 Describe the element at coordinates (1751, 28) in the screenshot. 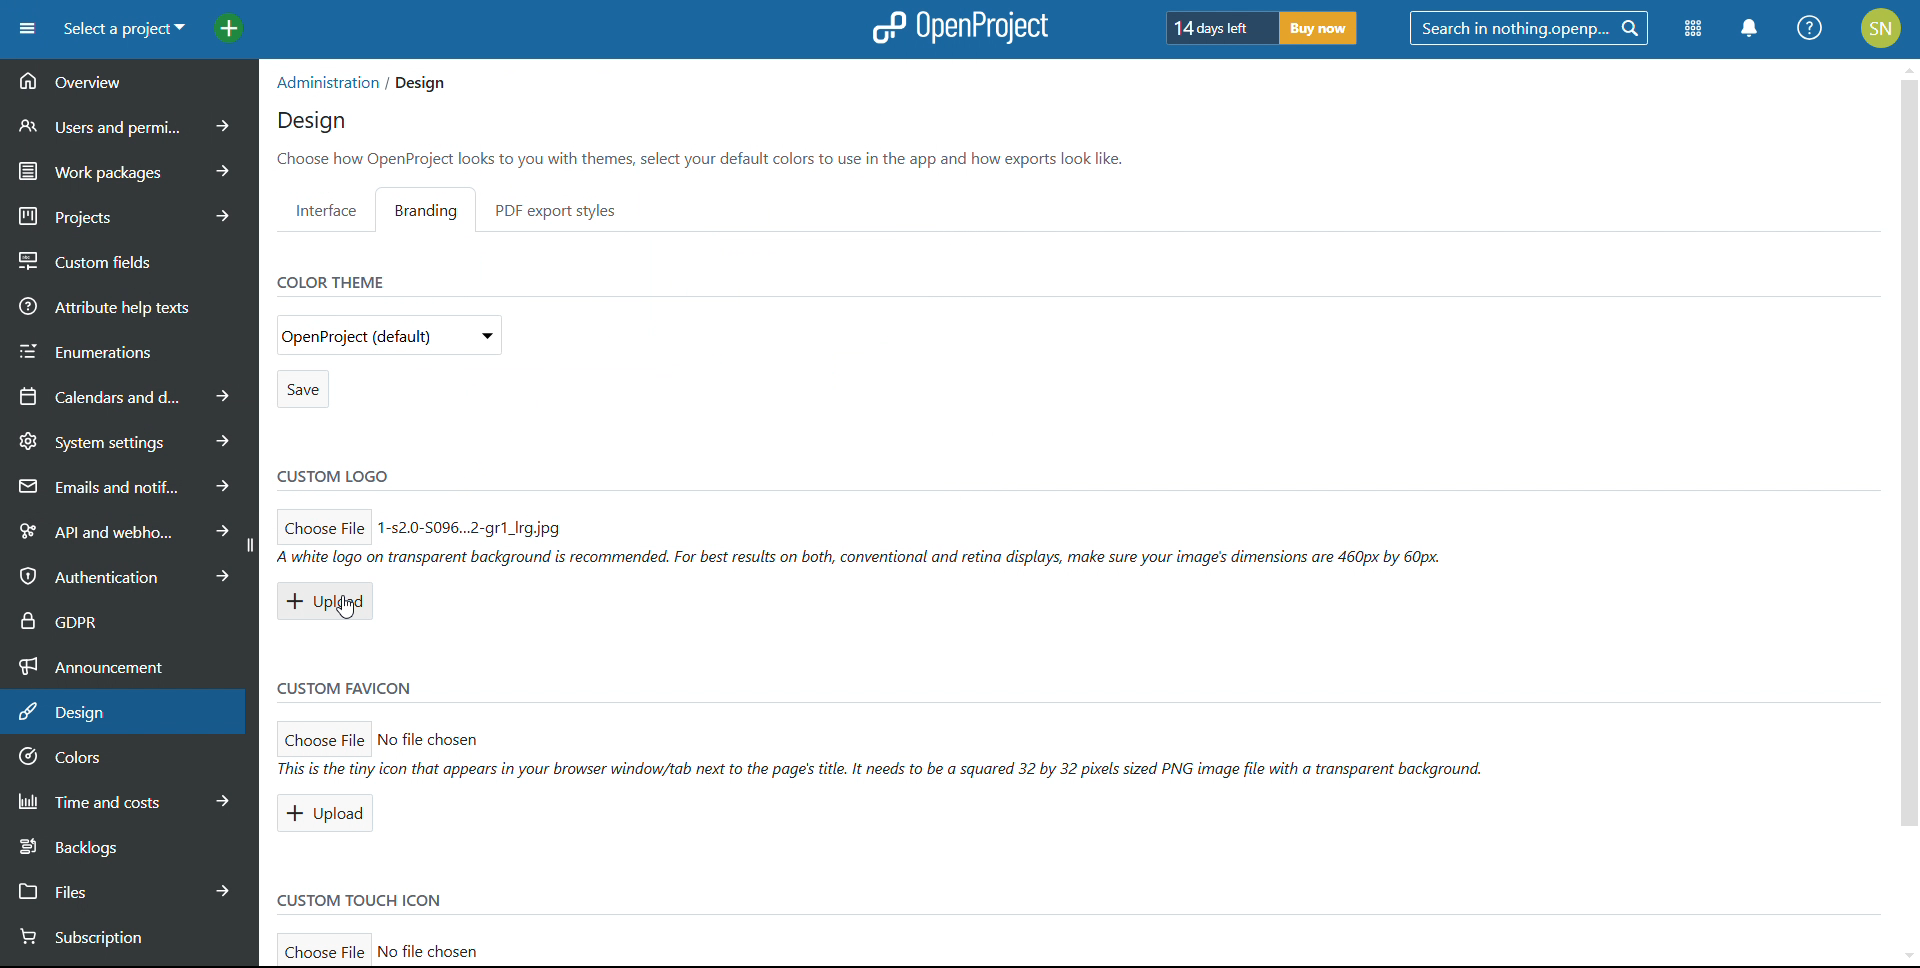

I see `notifications` at that location.